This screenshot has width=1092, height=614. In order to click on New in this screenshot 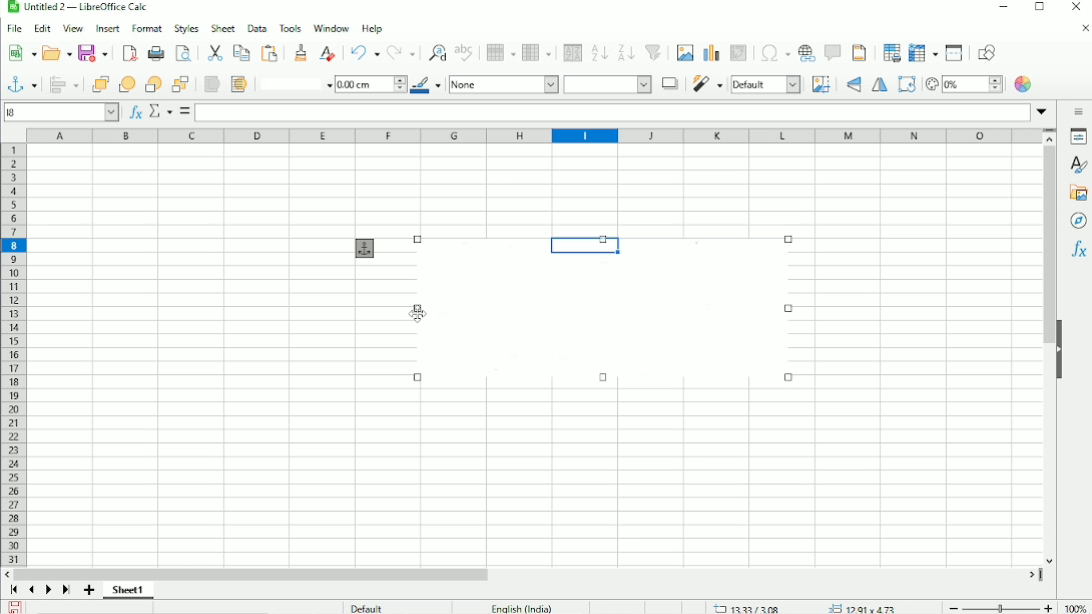, I will do `click(22, 53)`.